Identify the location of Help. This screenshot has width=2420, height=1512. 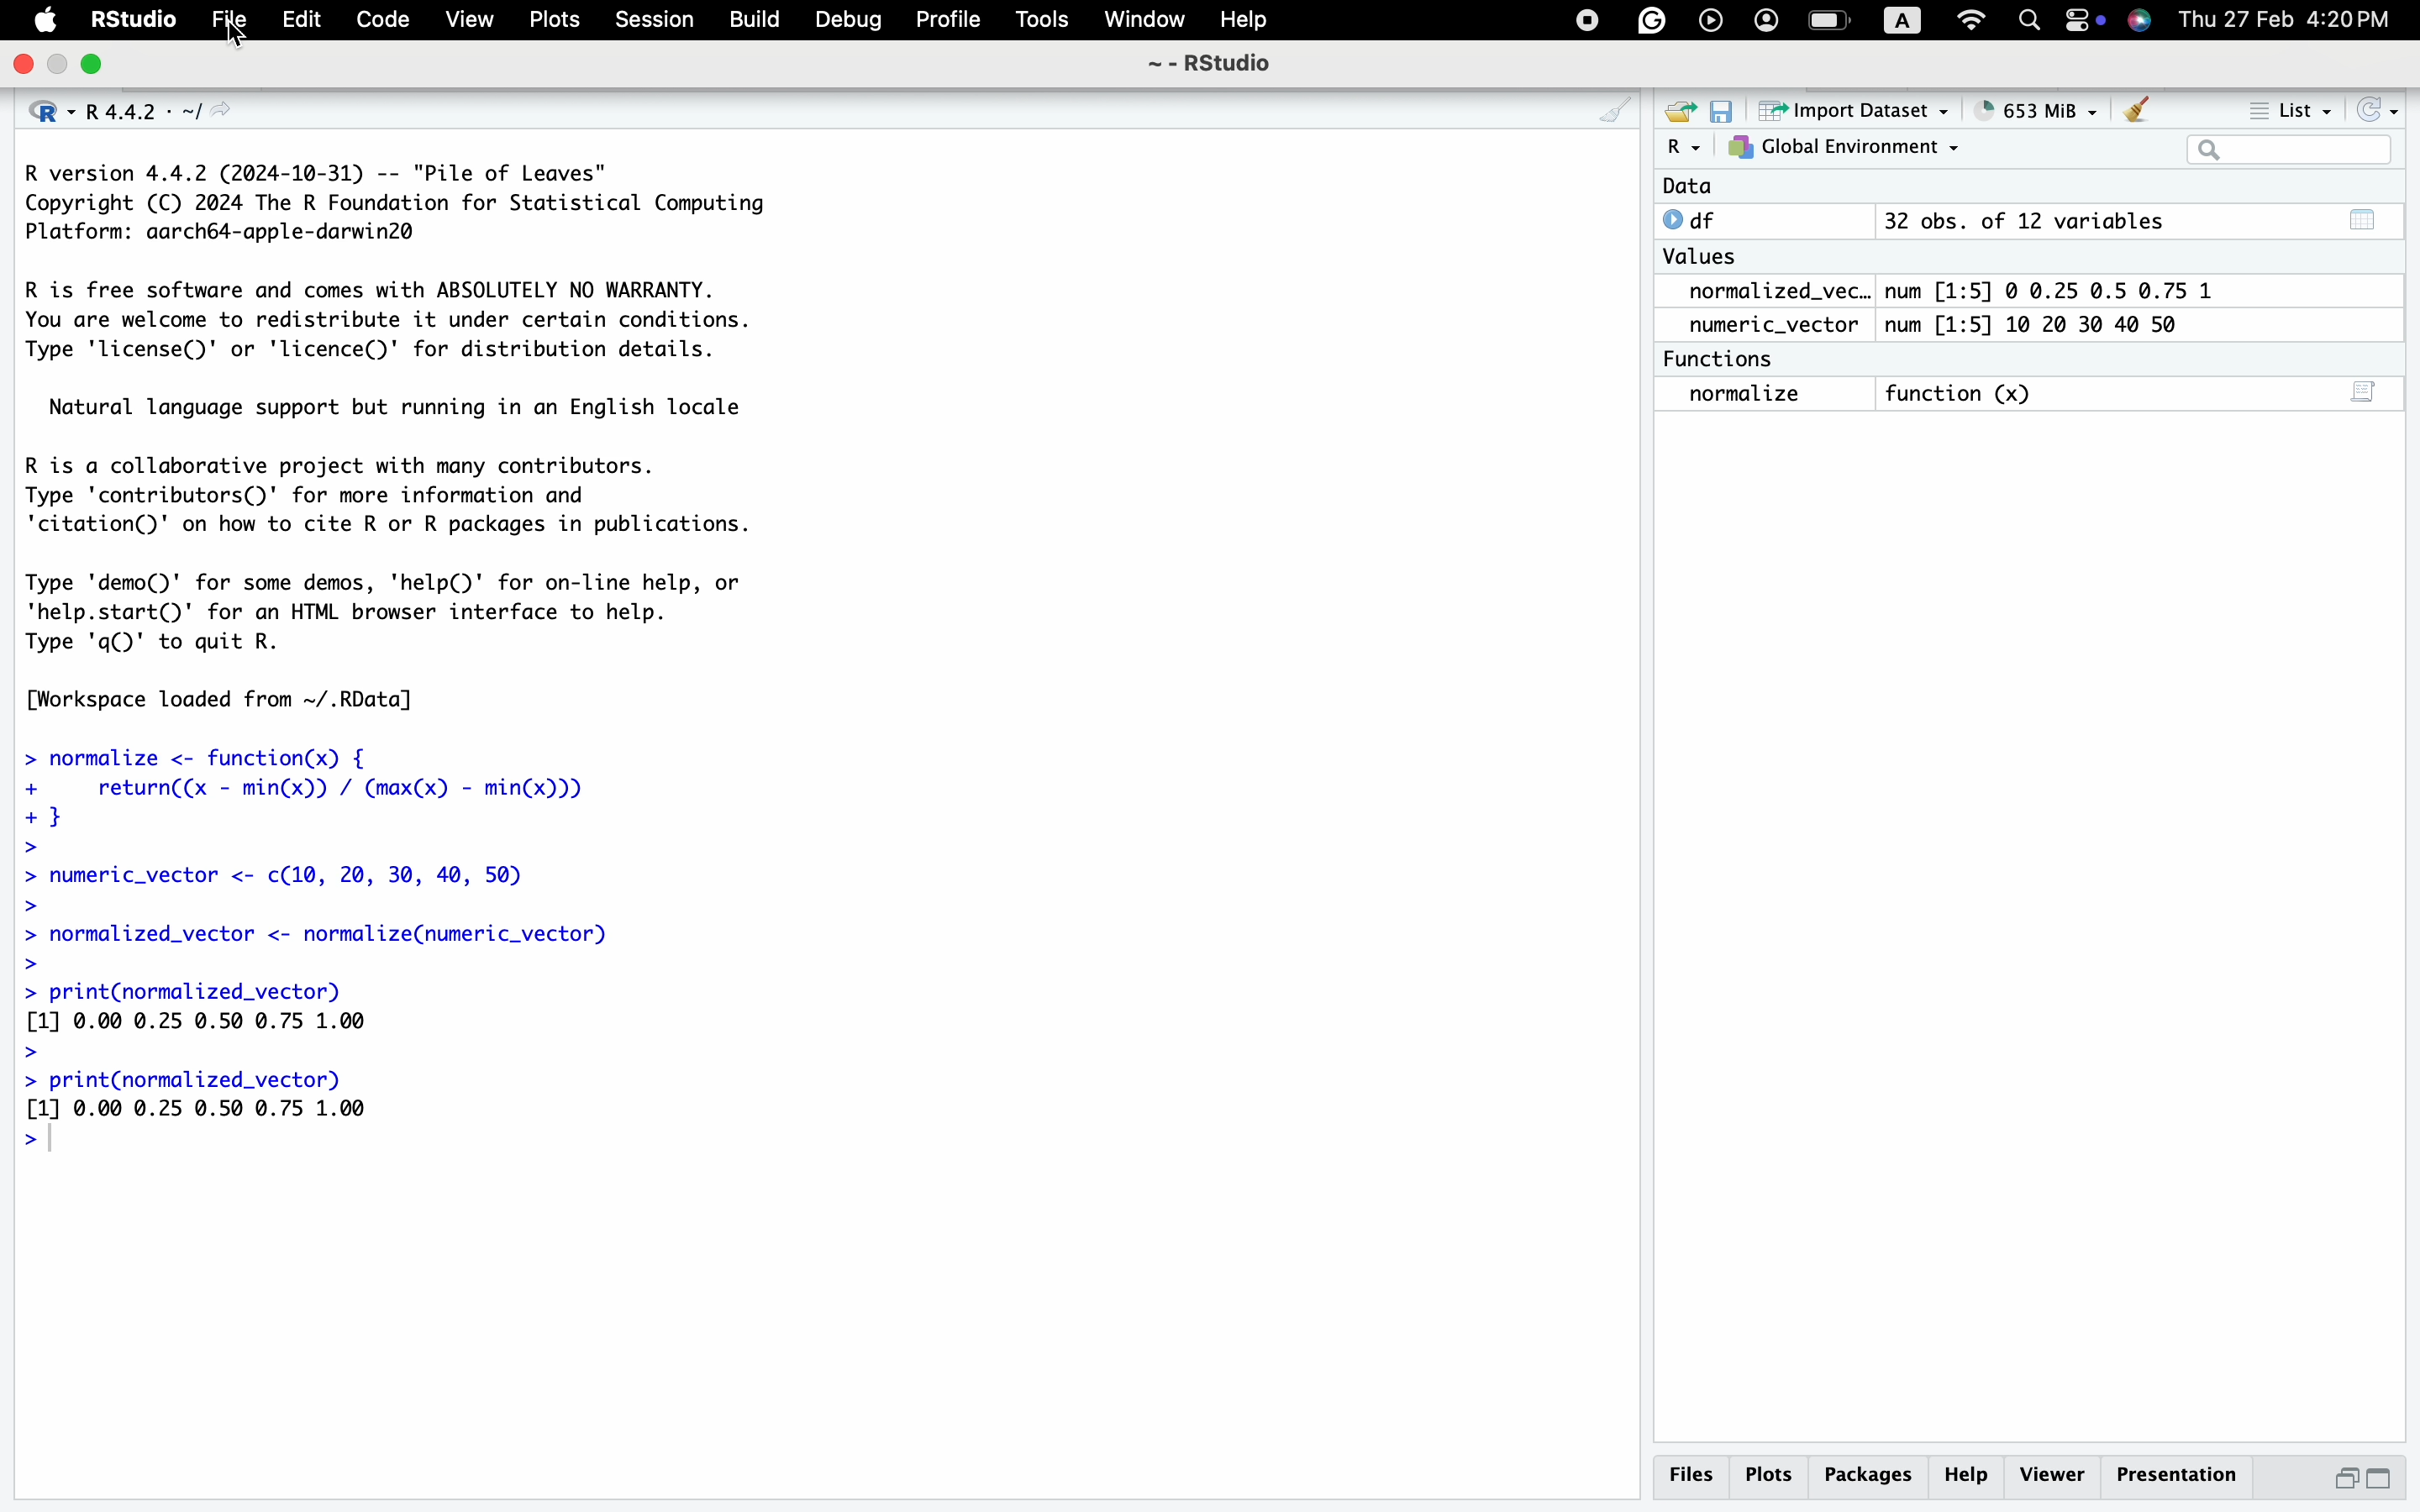
(1246, 21).